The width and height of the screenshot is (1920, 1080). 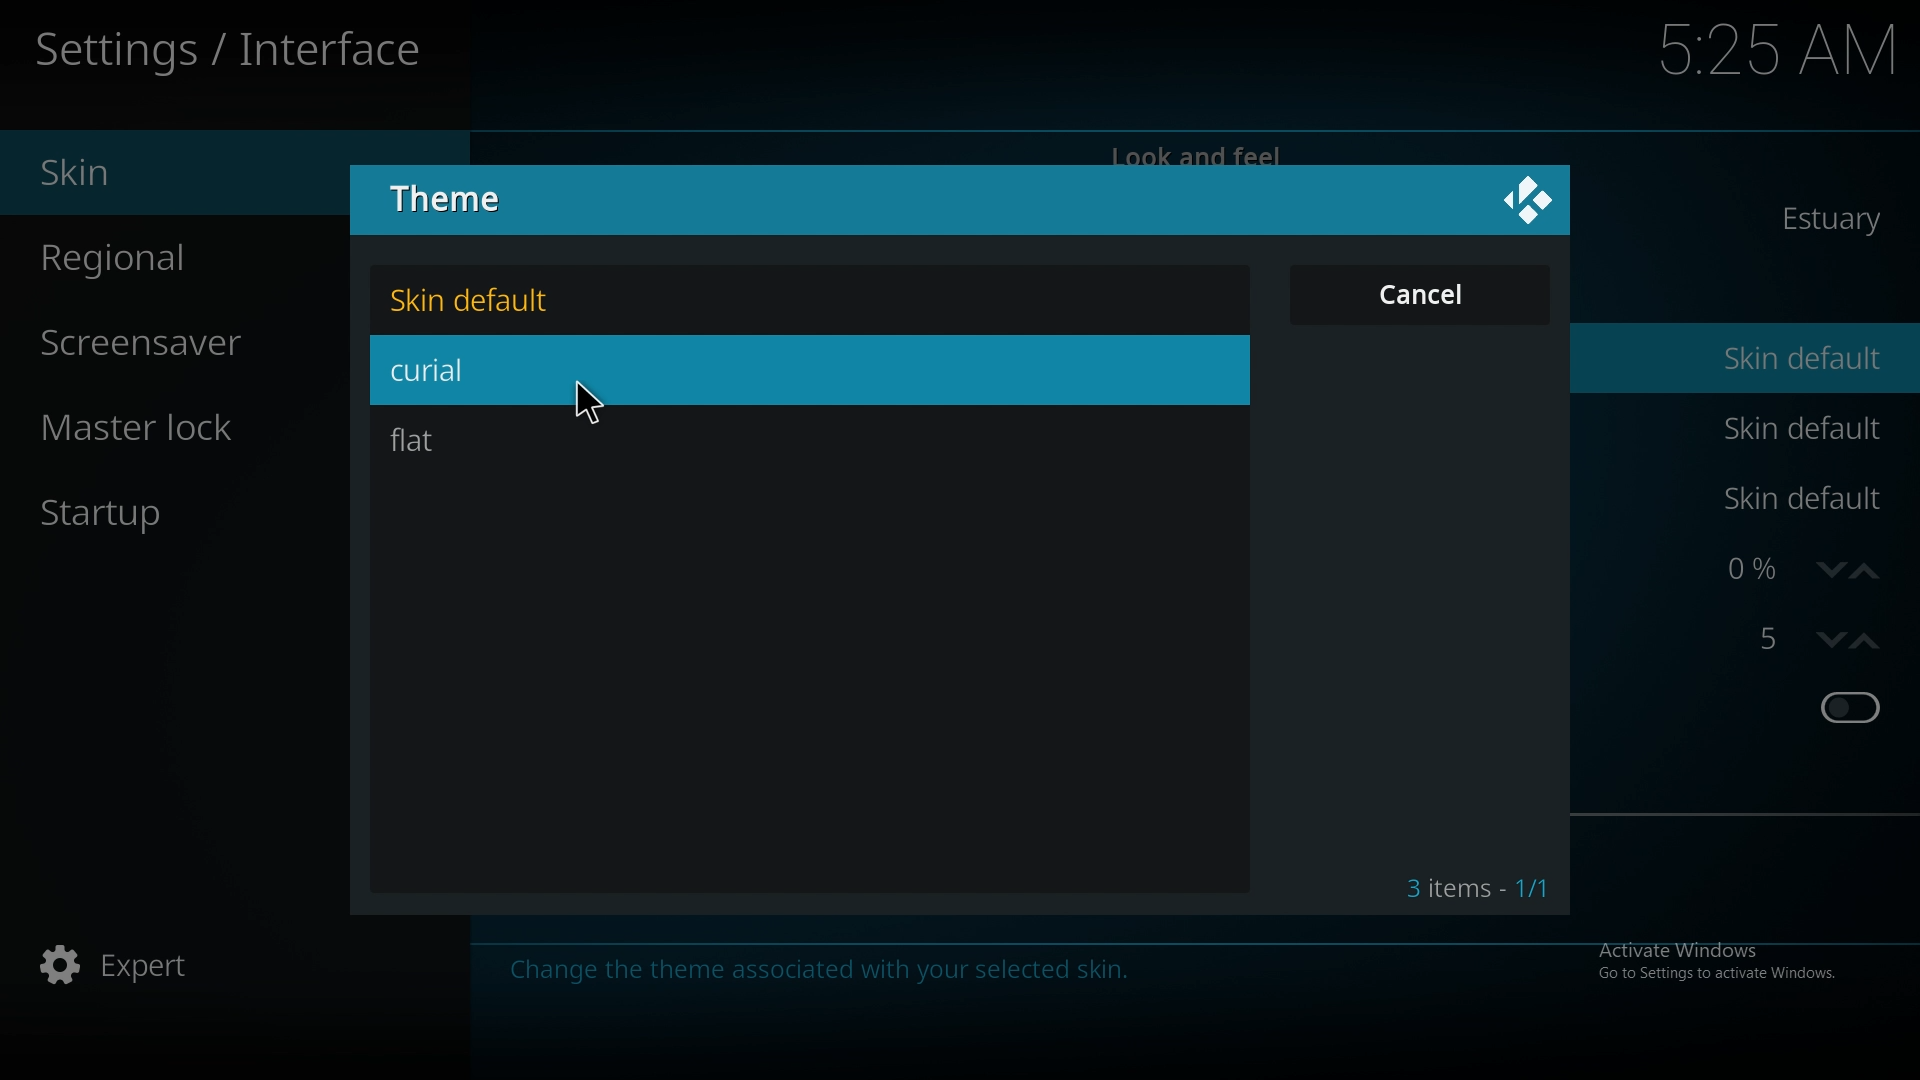 What do you see at coordinates (480, 372) in the screenshot?
I see `curial` at bounding box center [480, 372].